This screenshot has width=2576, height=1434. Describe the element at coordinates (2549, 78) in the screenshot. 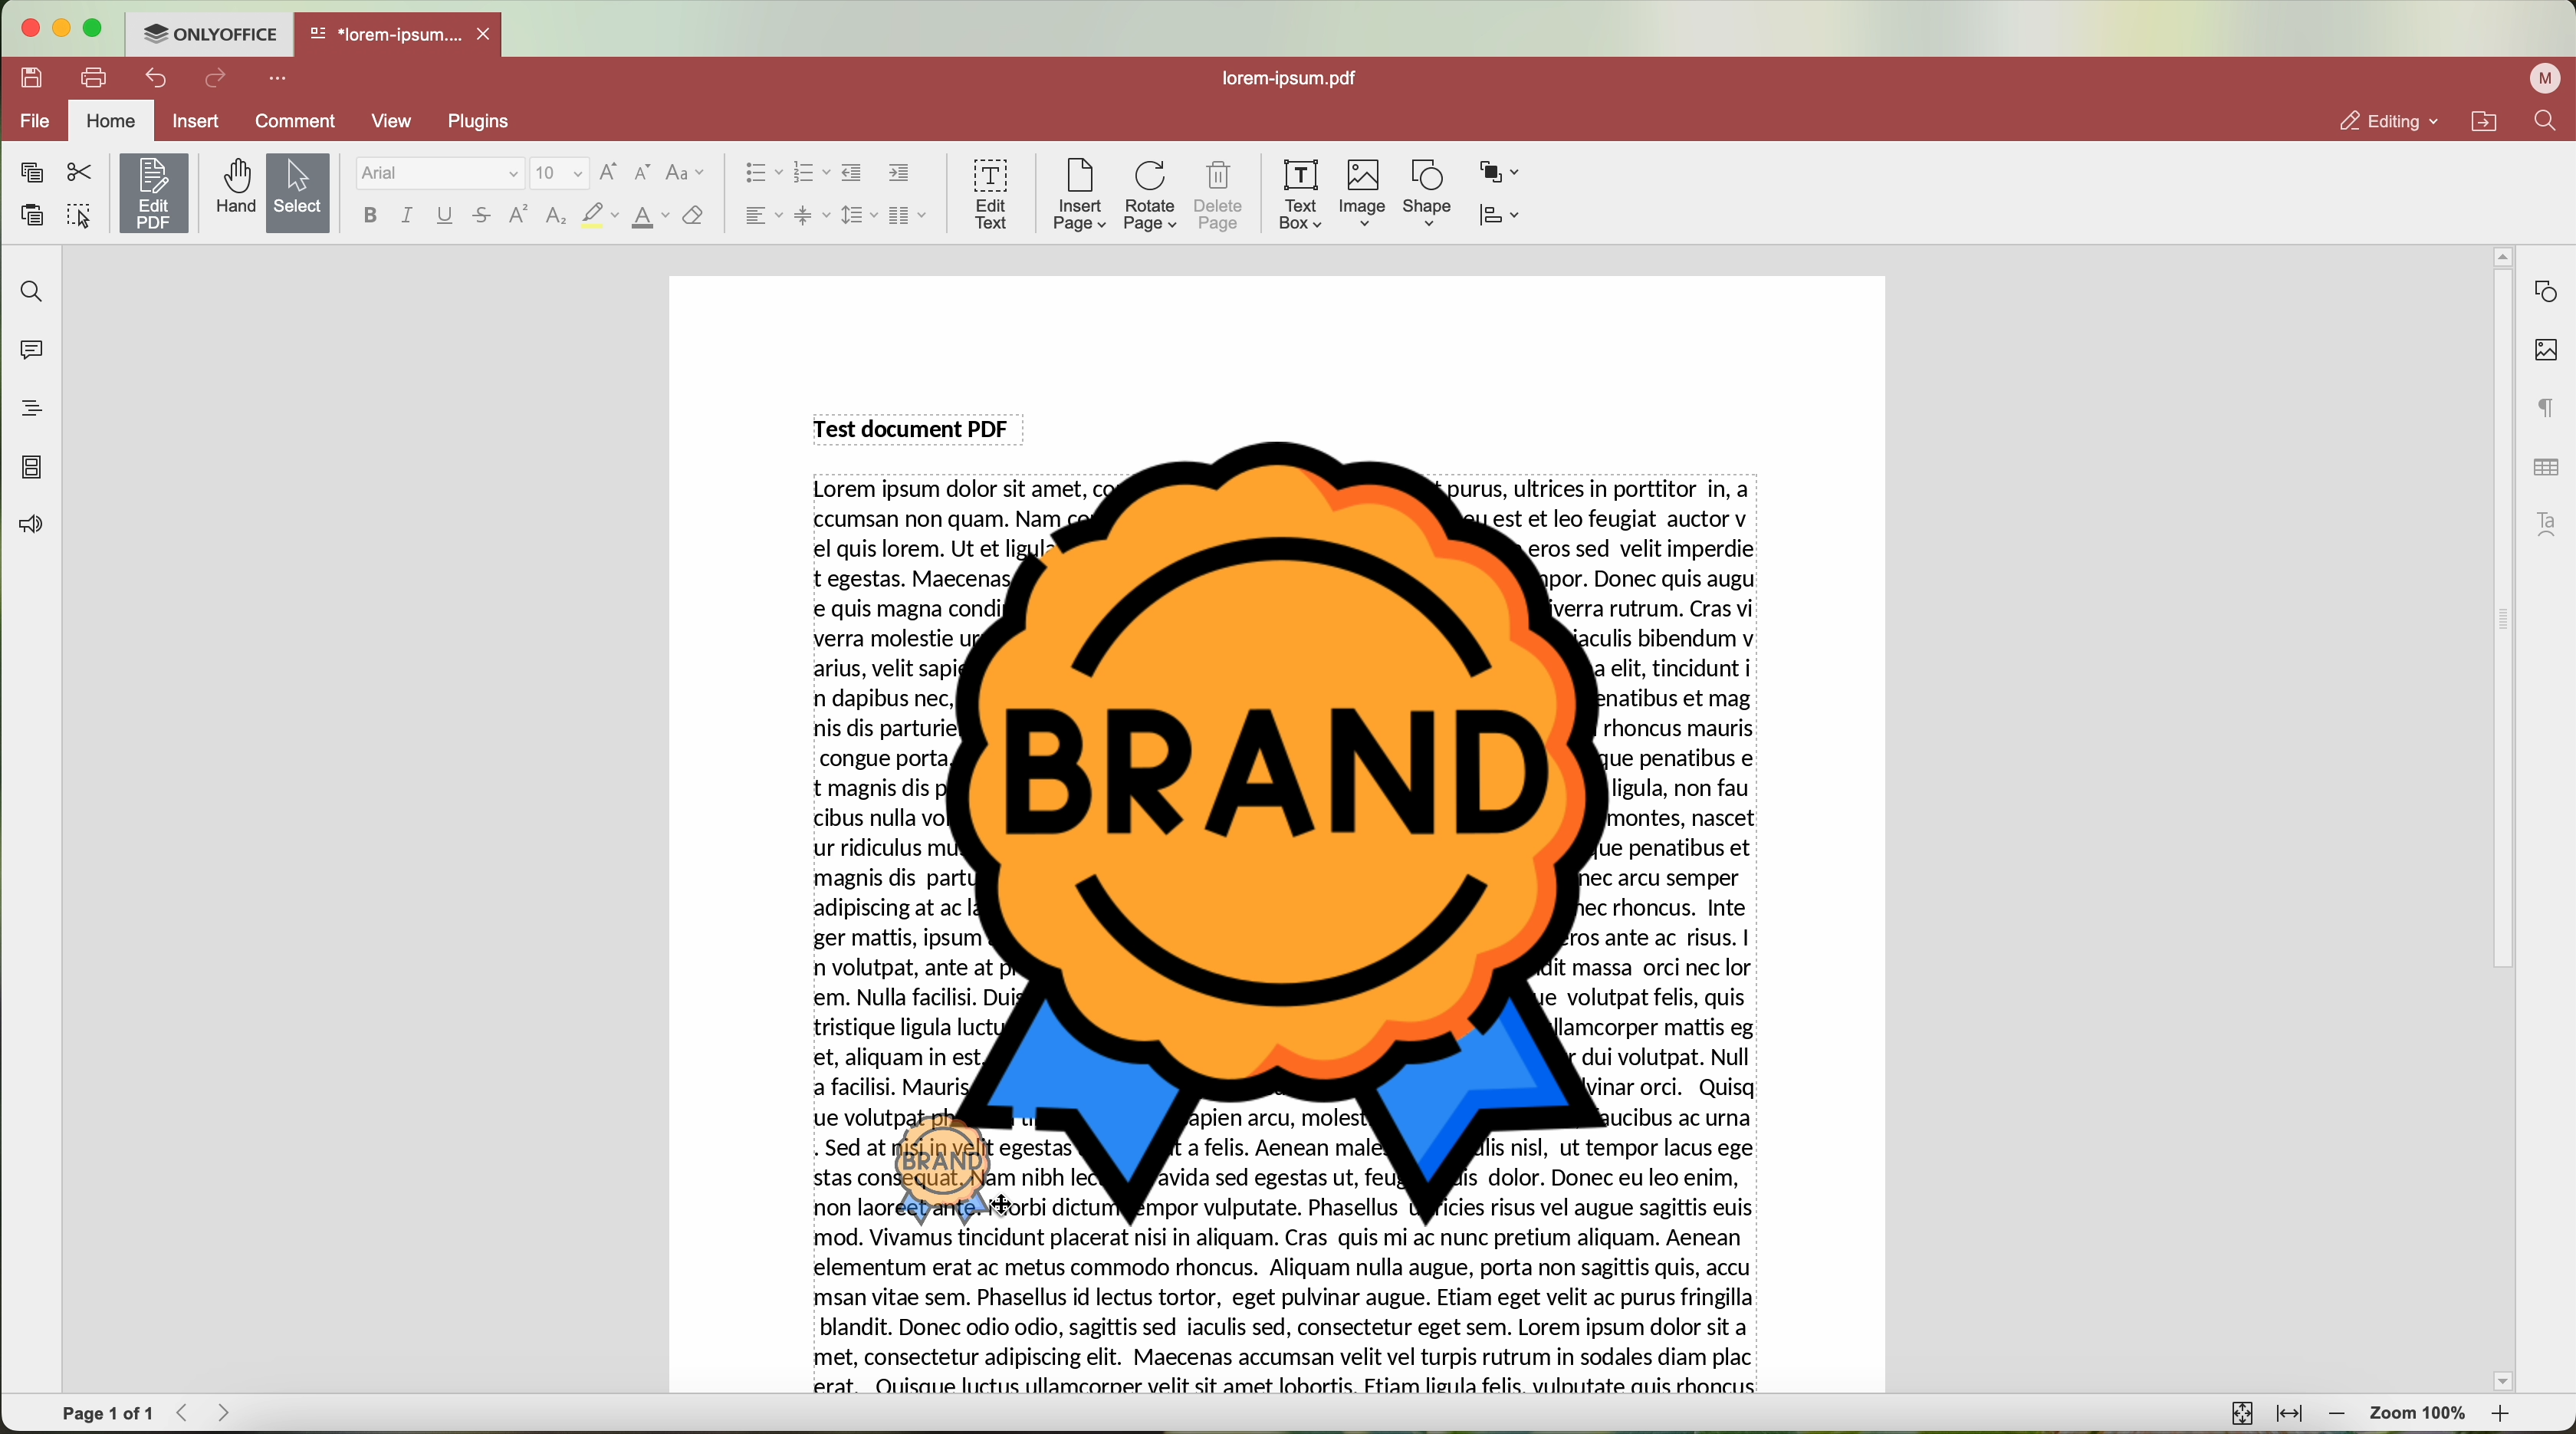

I see `profile` at that location.